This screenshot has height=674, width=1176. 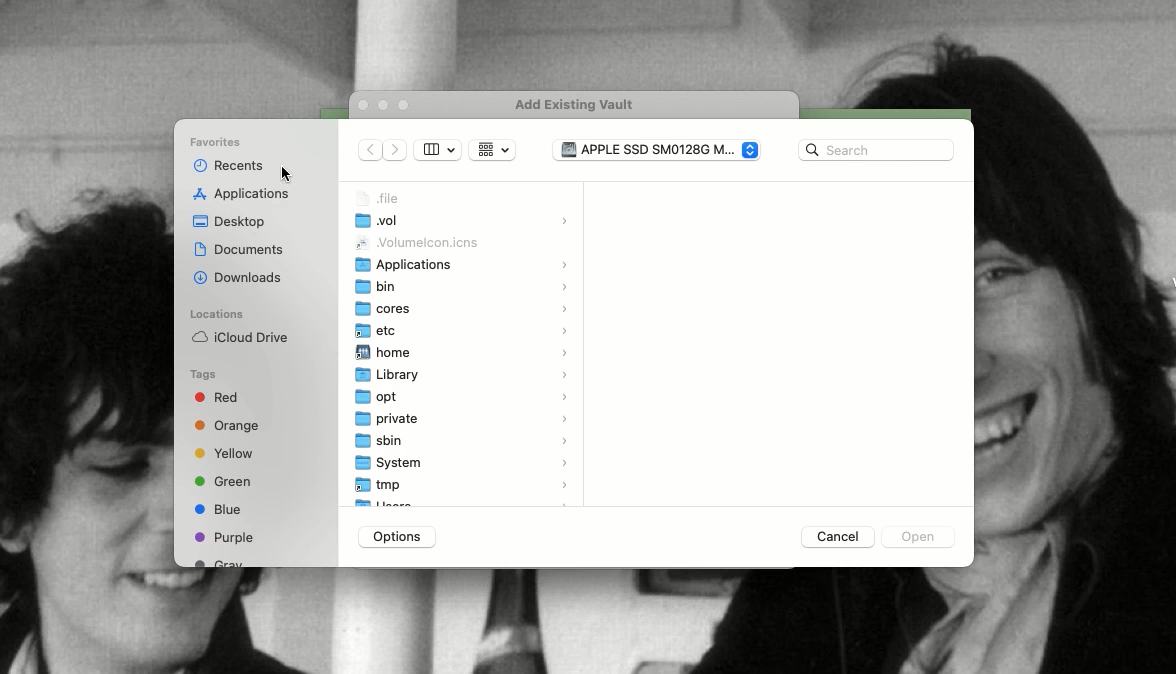 What do you see at coordinates (204, 375) in the screenshot?
I see `Tags` at bounding box center [204, 375].